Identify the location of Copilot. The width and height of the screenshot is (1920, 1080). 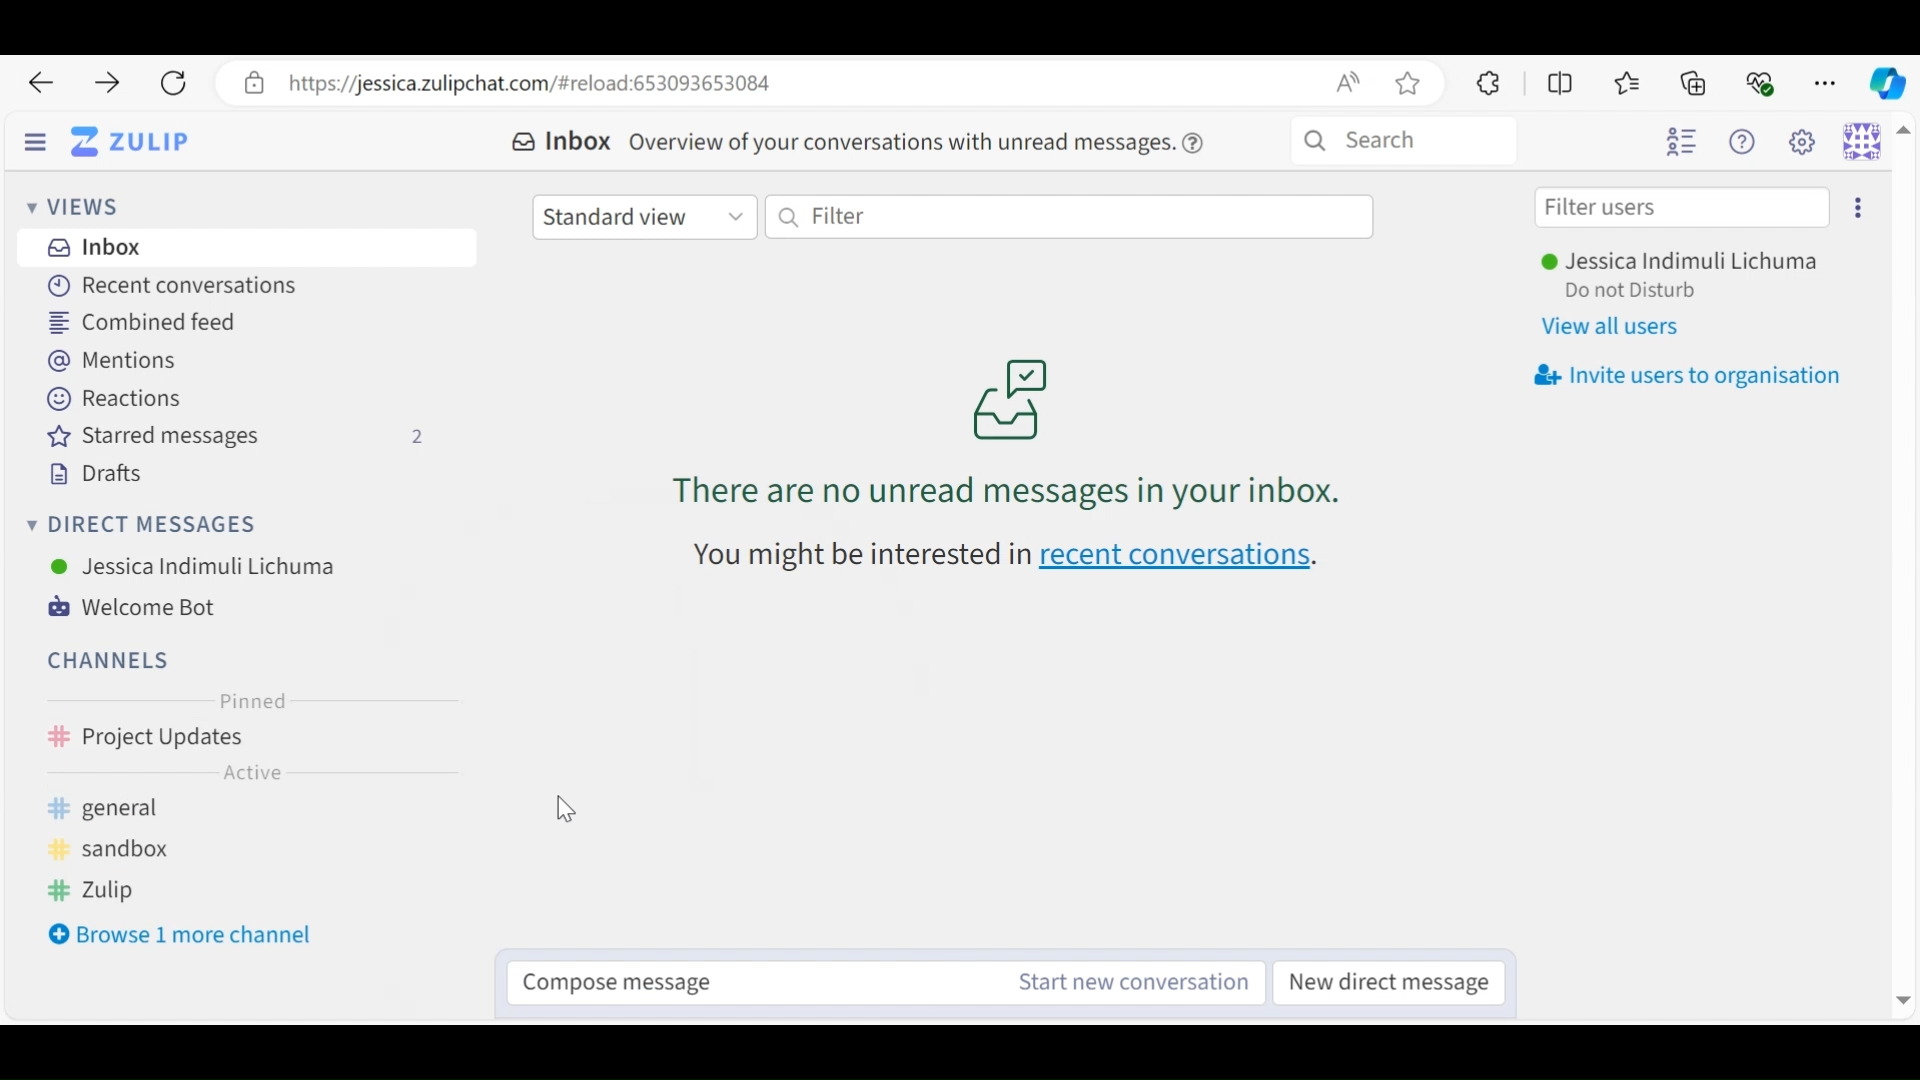
(1886, 81).